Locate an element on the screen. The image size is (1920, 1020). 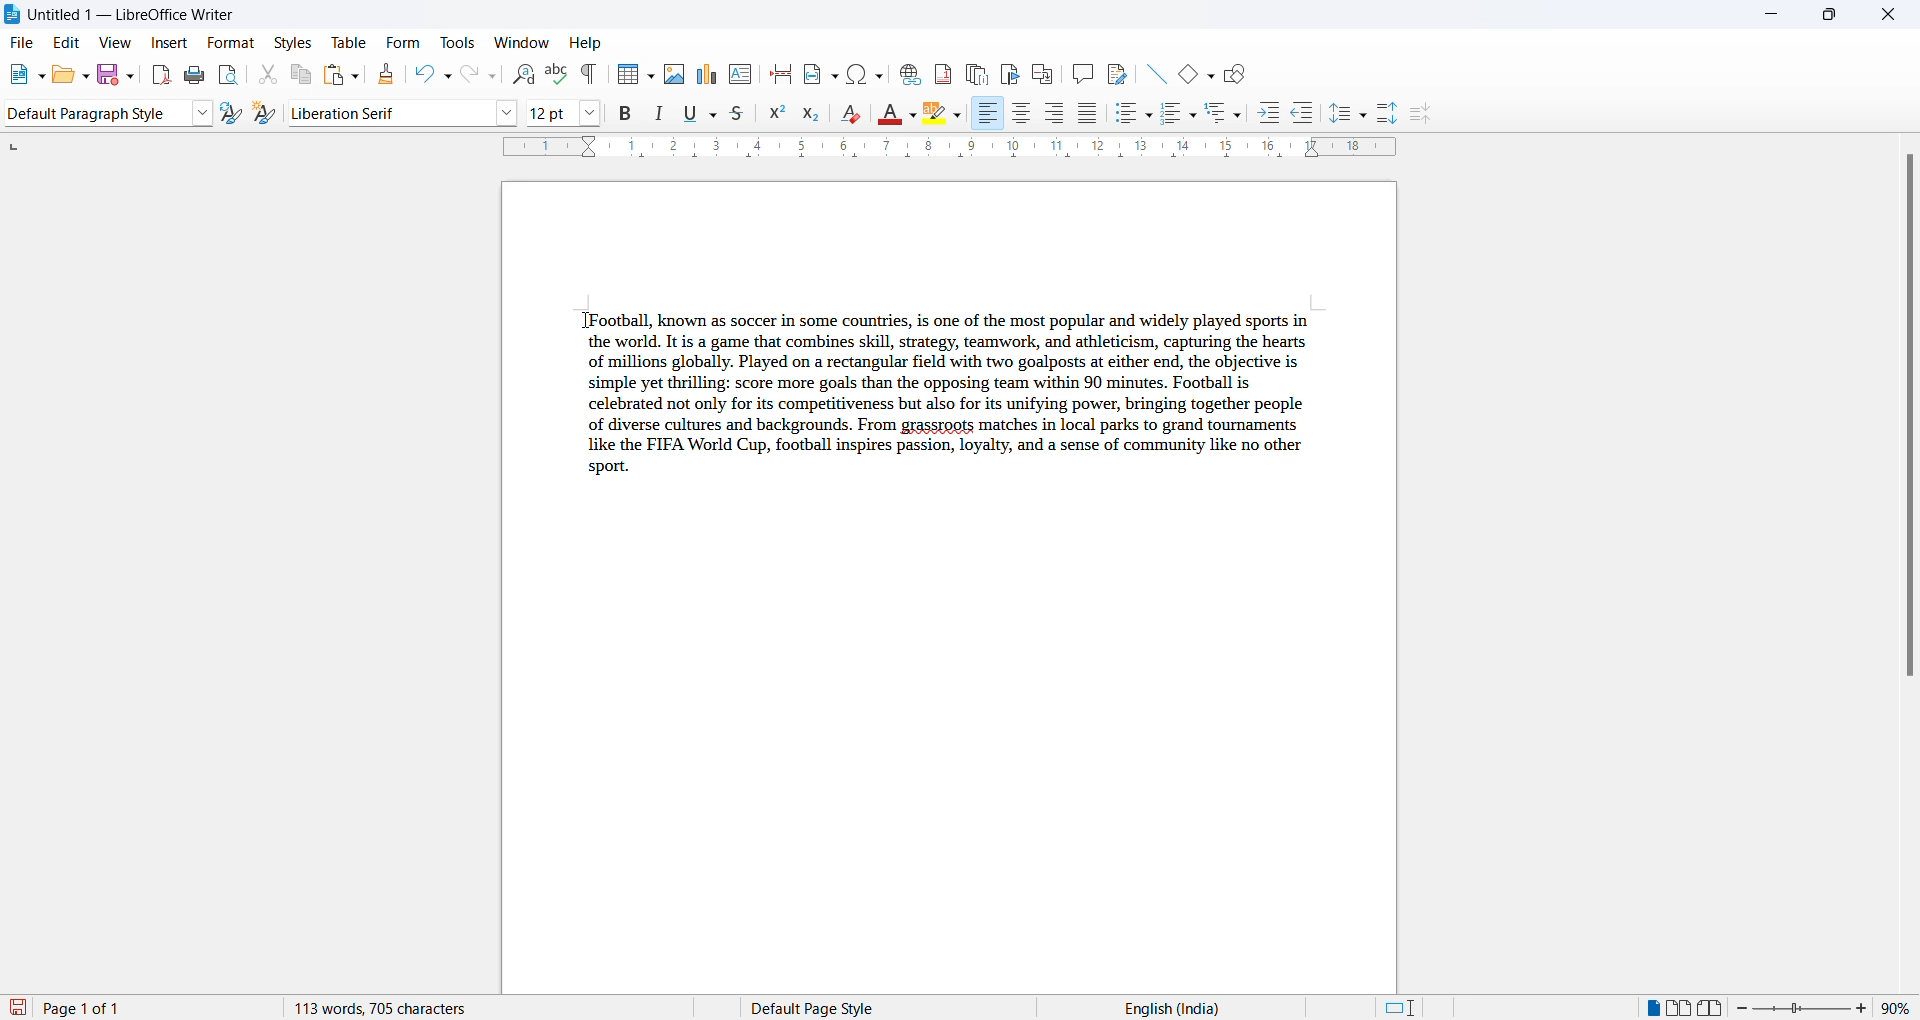
insert table grid is located at coordinates (652, 74).